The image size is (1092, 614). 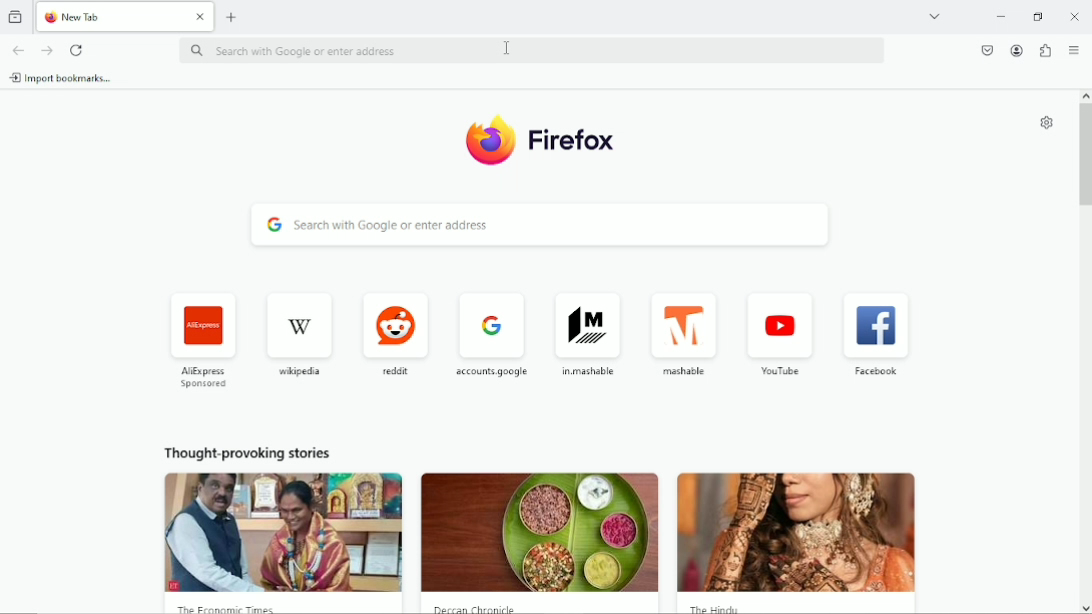 I want to click on the economic times, so click(x=231, y=608).